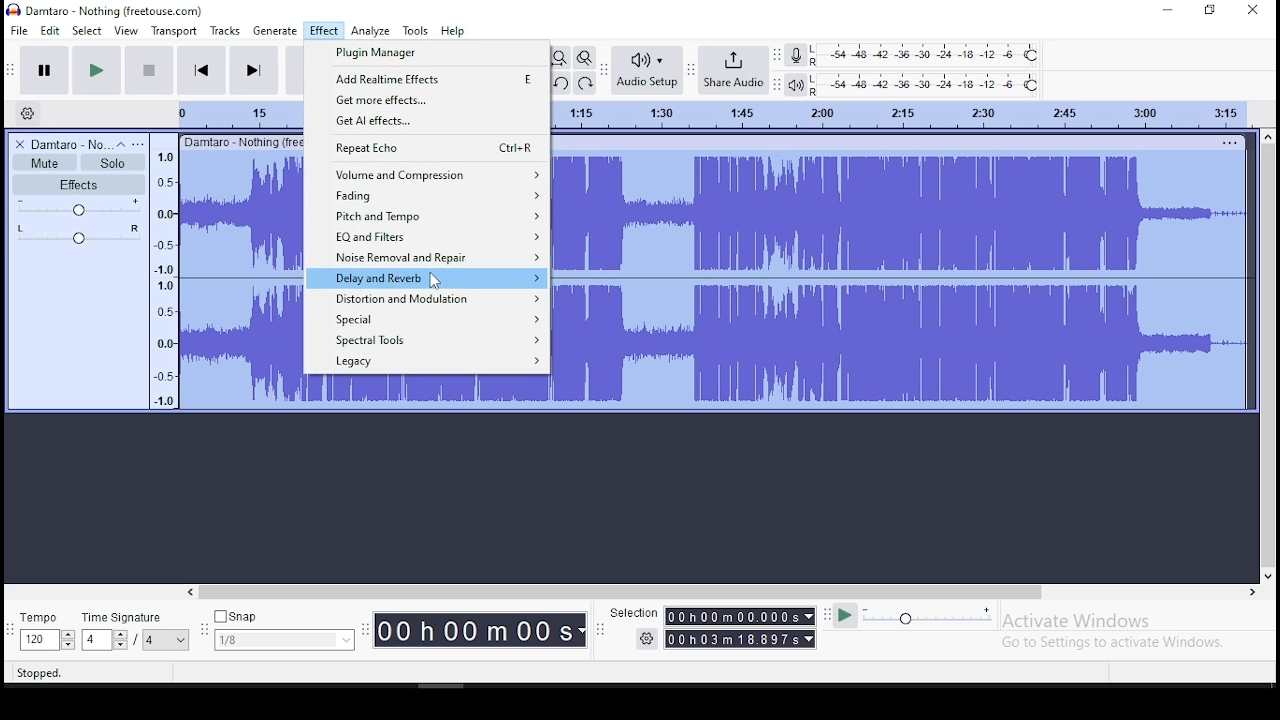  What do you see at coordinates (126, 30) in the screenshot?
I see `view` at bounding box center [126, 30].